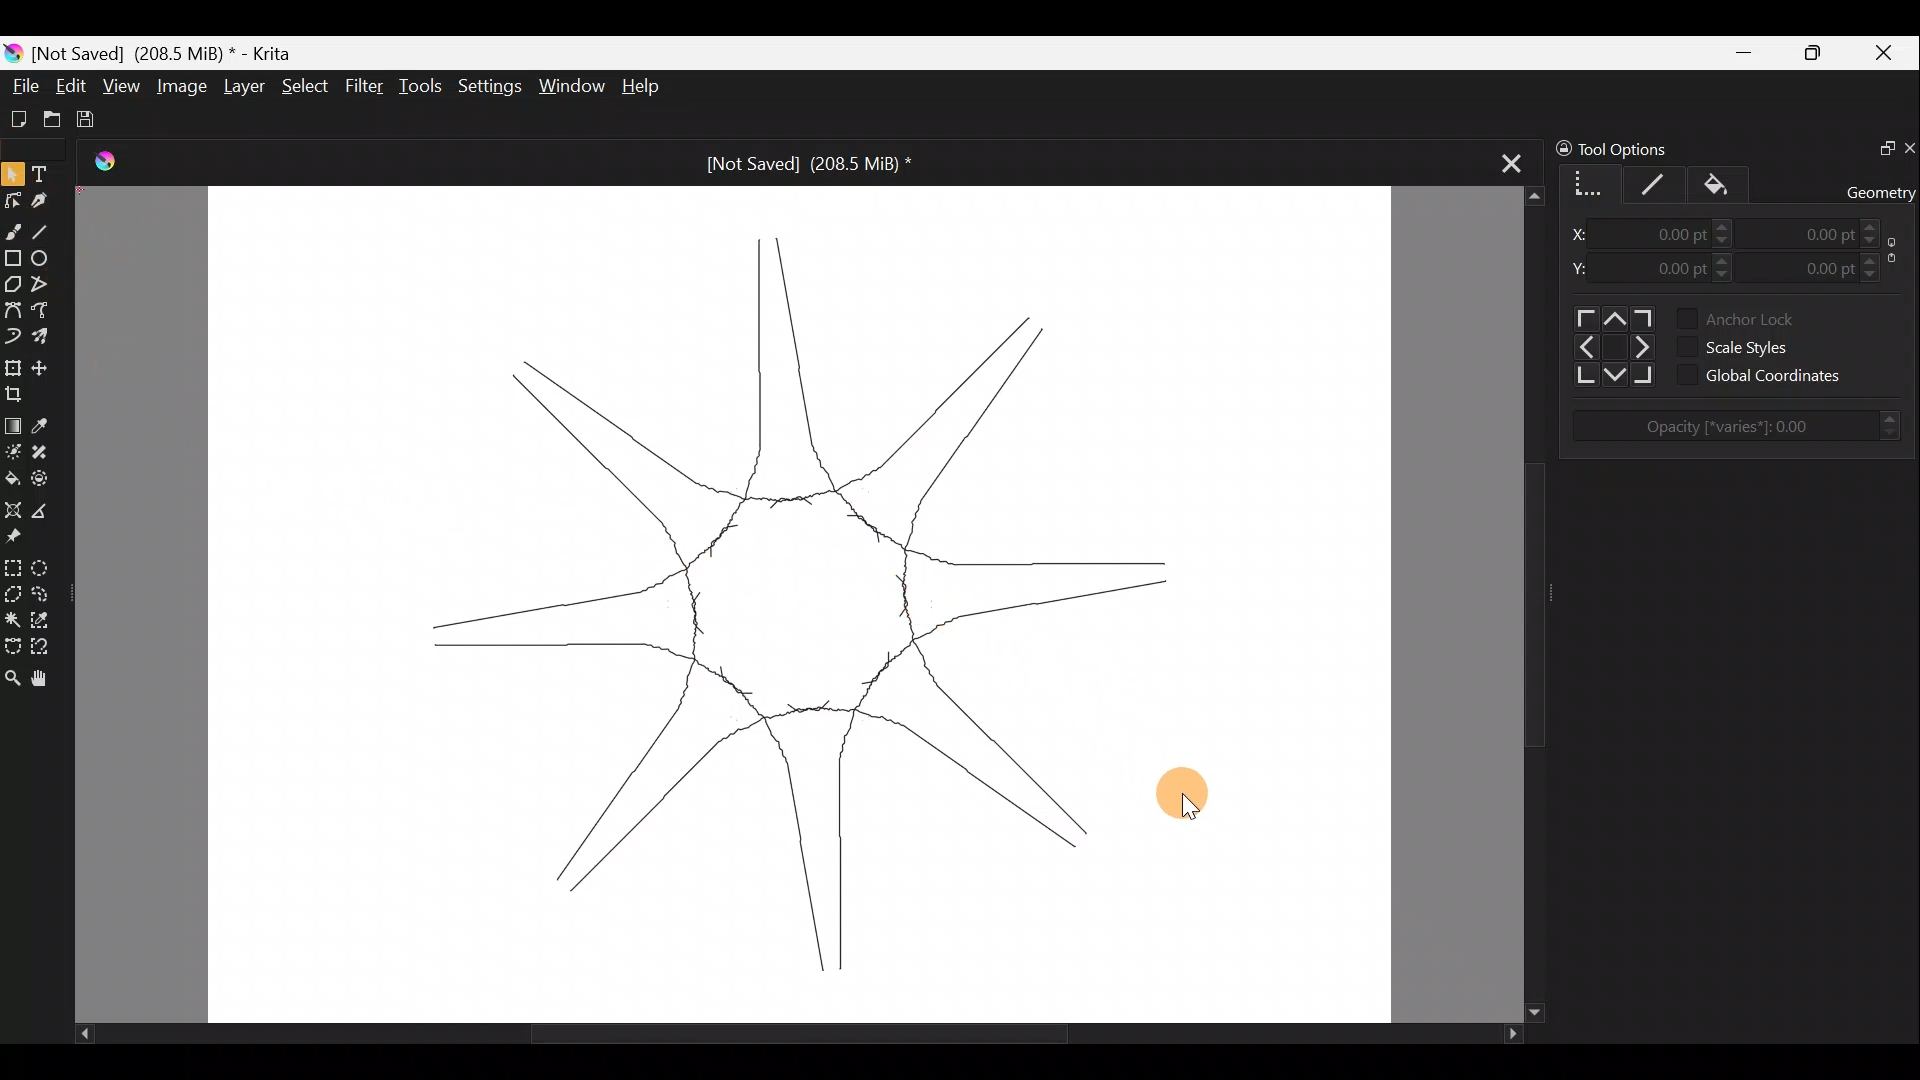 This screenshot has height=1080, width=1920. I want to click on Float docker, so click(1878, 145).